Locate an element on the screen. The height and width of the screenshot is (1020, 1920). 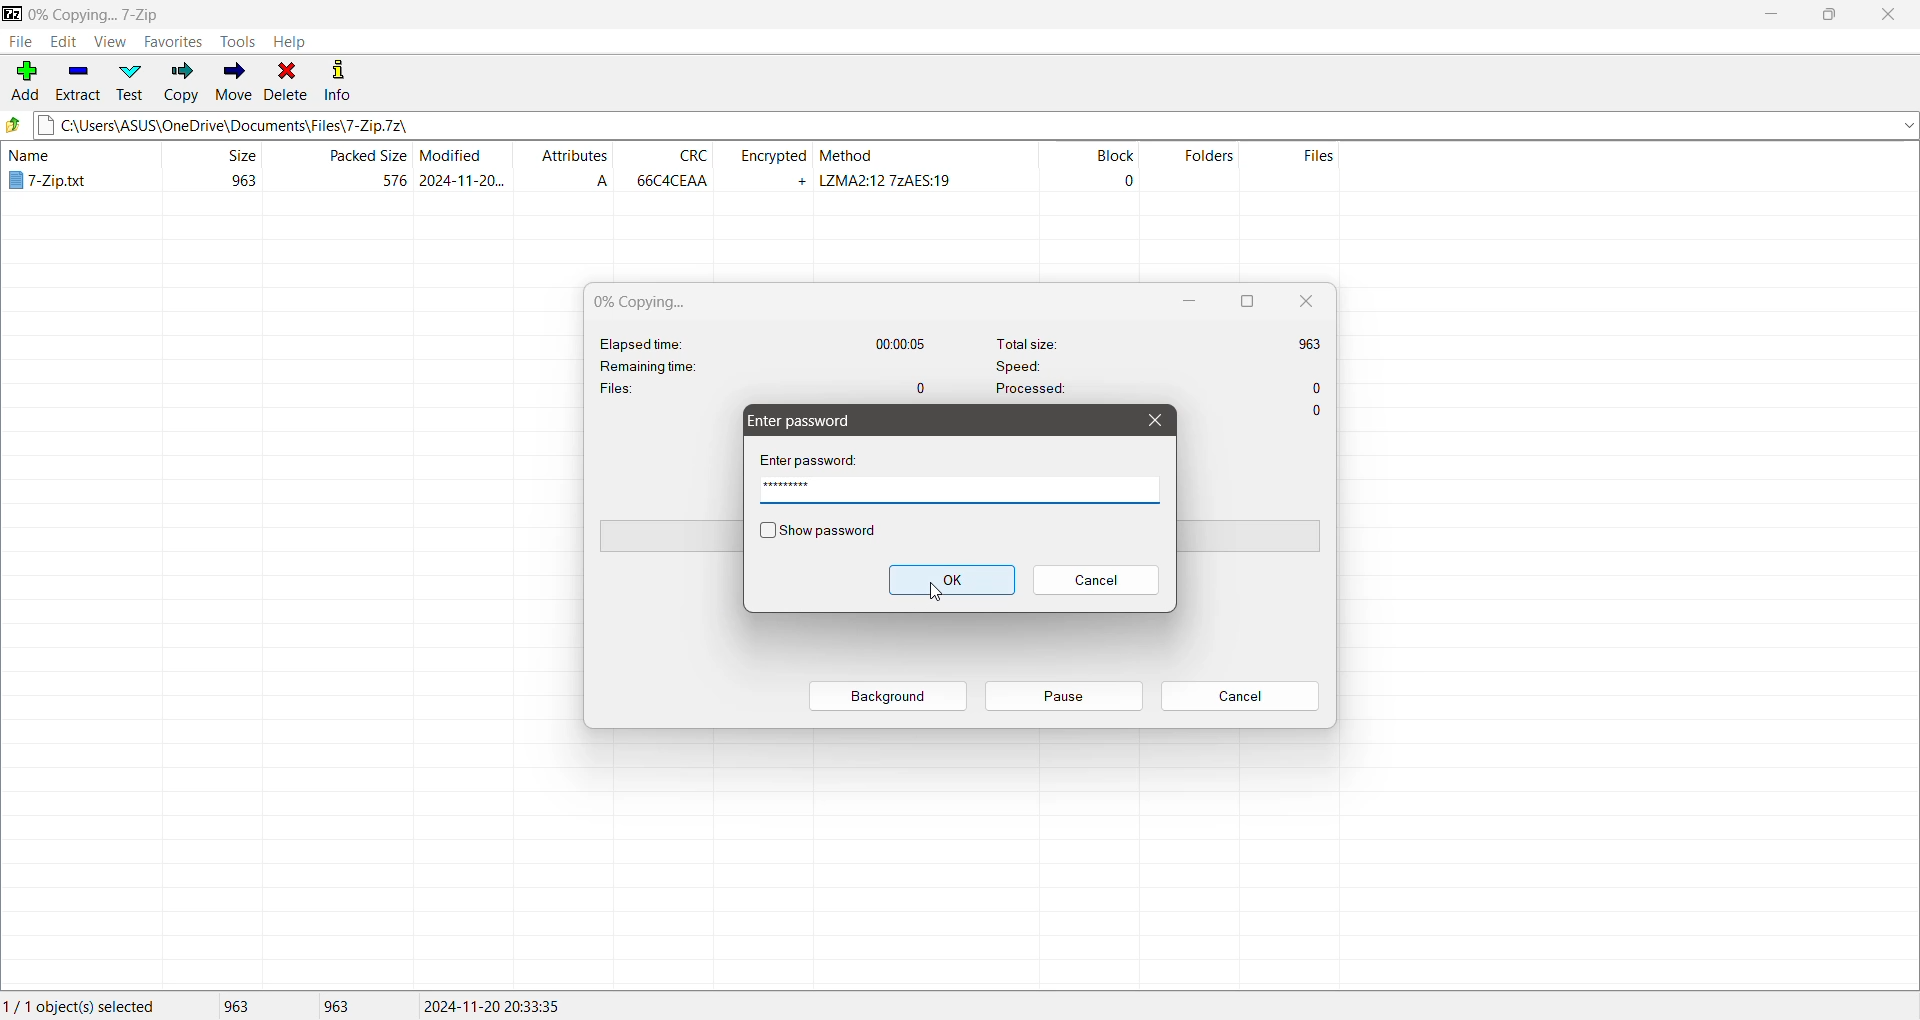
cursor is located at coordinates (928, 596).